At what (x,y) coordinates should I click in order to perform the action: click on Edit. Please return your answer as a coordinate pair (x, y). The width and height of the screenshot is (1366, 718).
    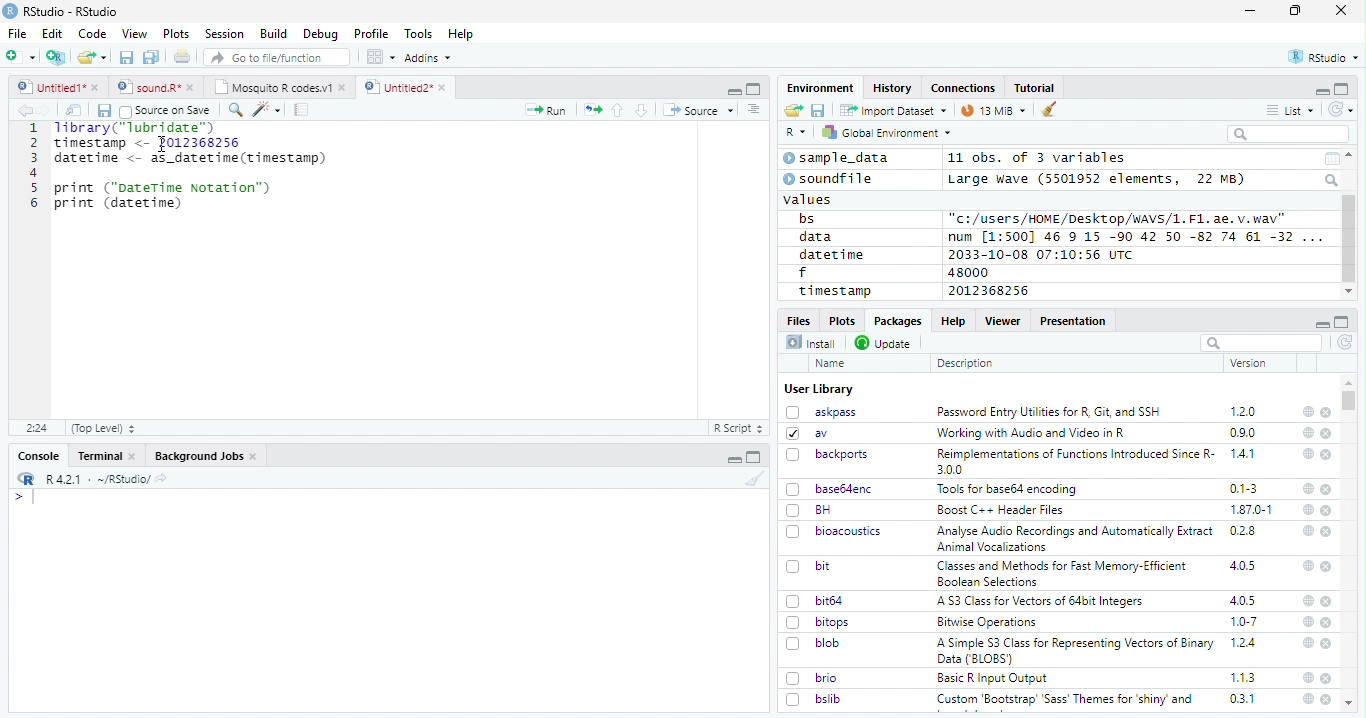
    Looking at the image, I should click on (52, 33).